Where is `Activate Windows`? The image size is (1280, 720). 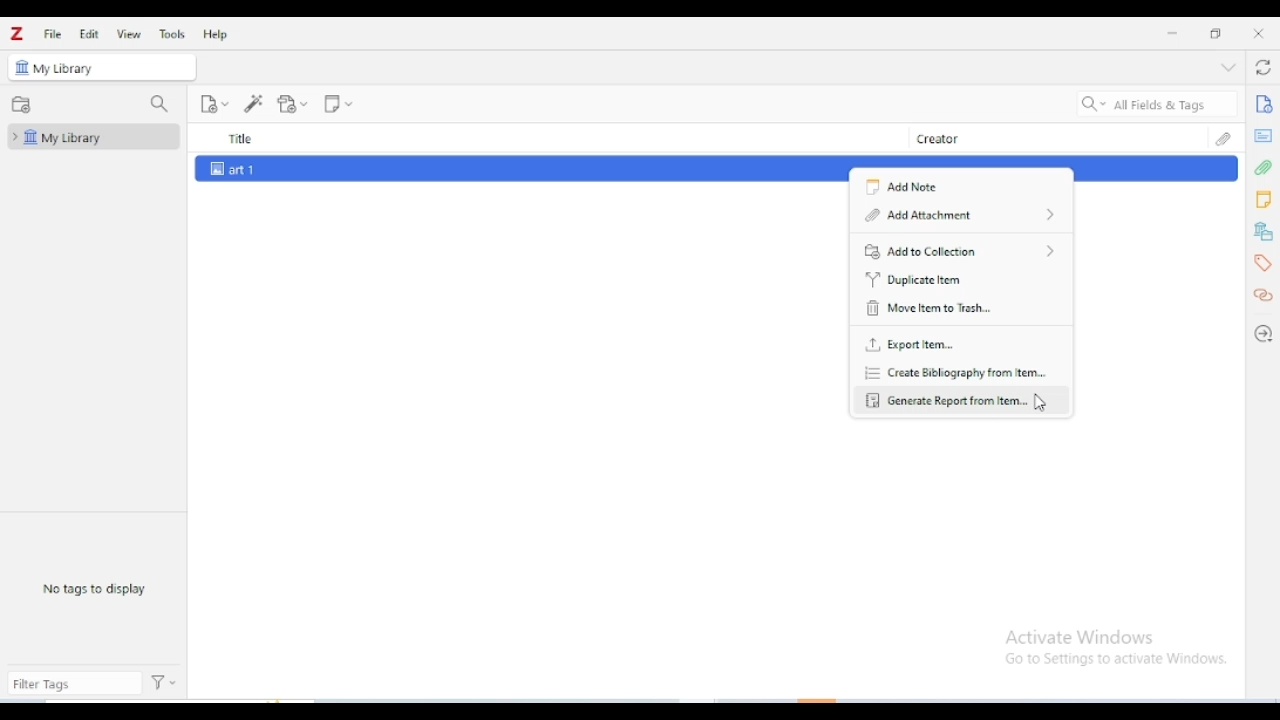
Activate Windows is located at coordinates (1080, 637).